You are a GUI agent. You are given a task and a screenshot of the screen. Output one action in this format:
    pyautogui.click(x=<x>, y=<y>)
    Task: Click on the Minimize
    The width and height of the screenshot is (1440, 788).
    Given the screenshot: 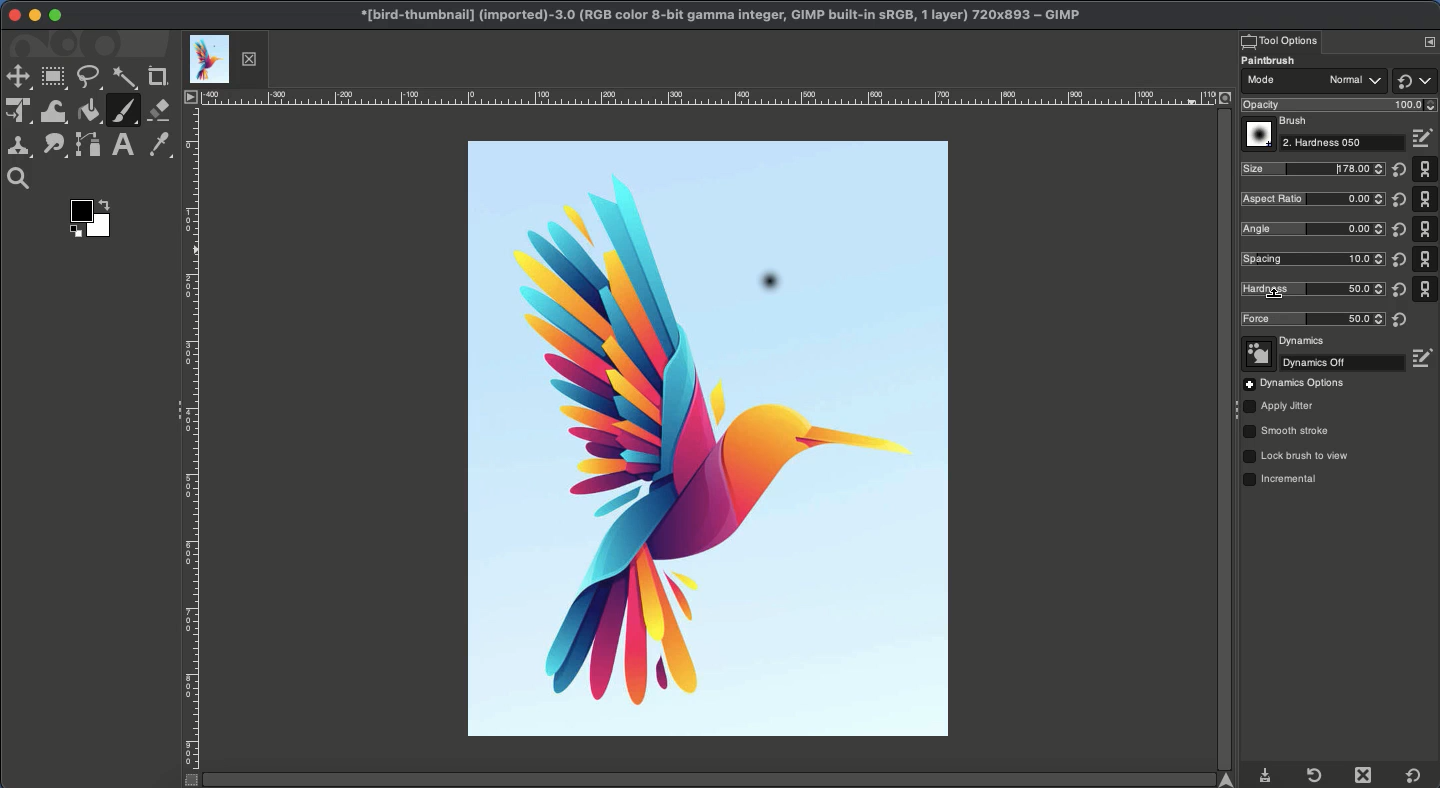 What is the action you would take?
    pyautogui.click(x=34, y=15)
    